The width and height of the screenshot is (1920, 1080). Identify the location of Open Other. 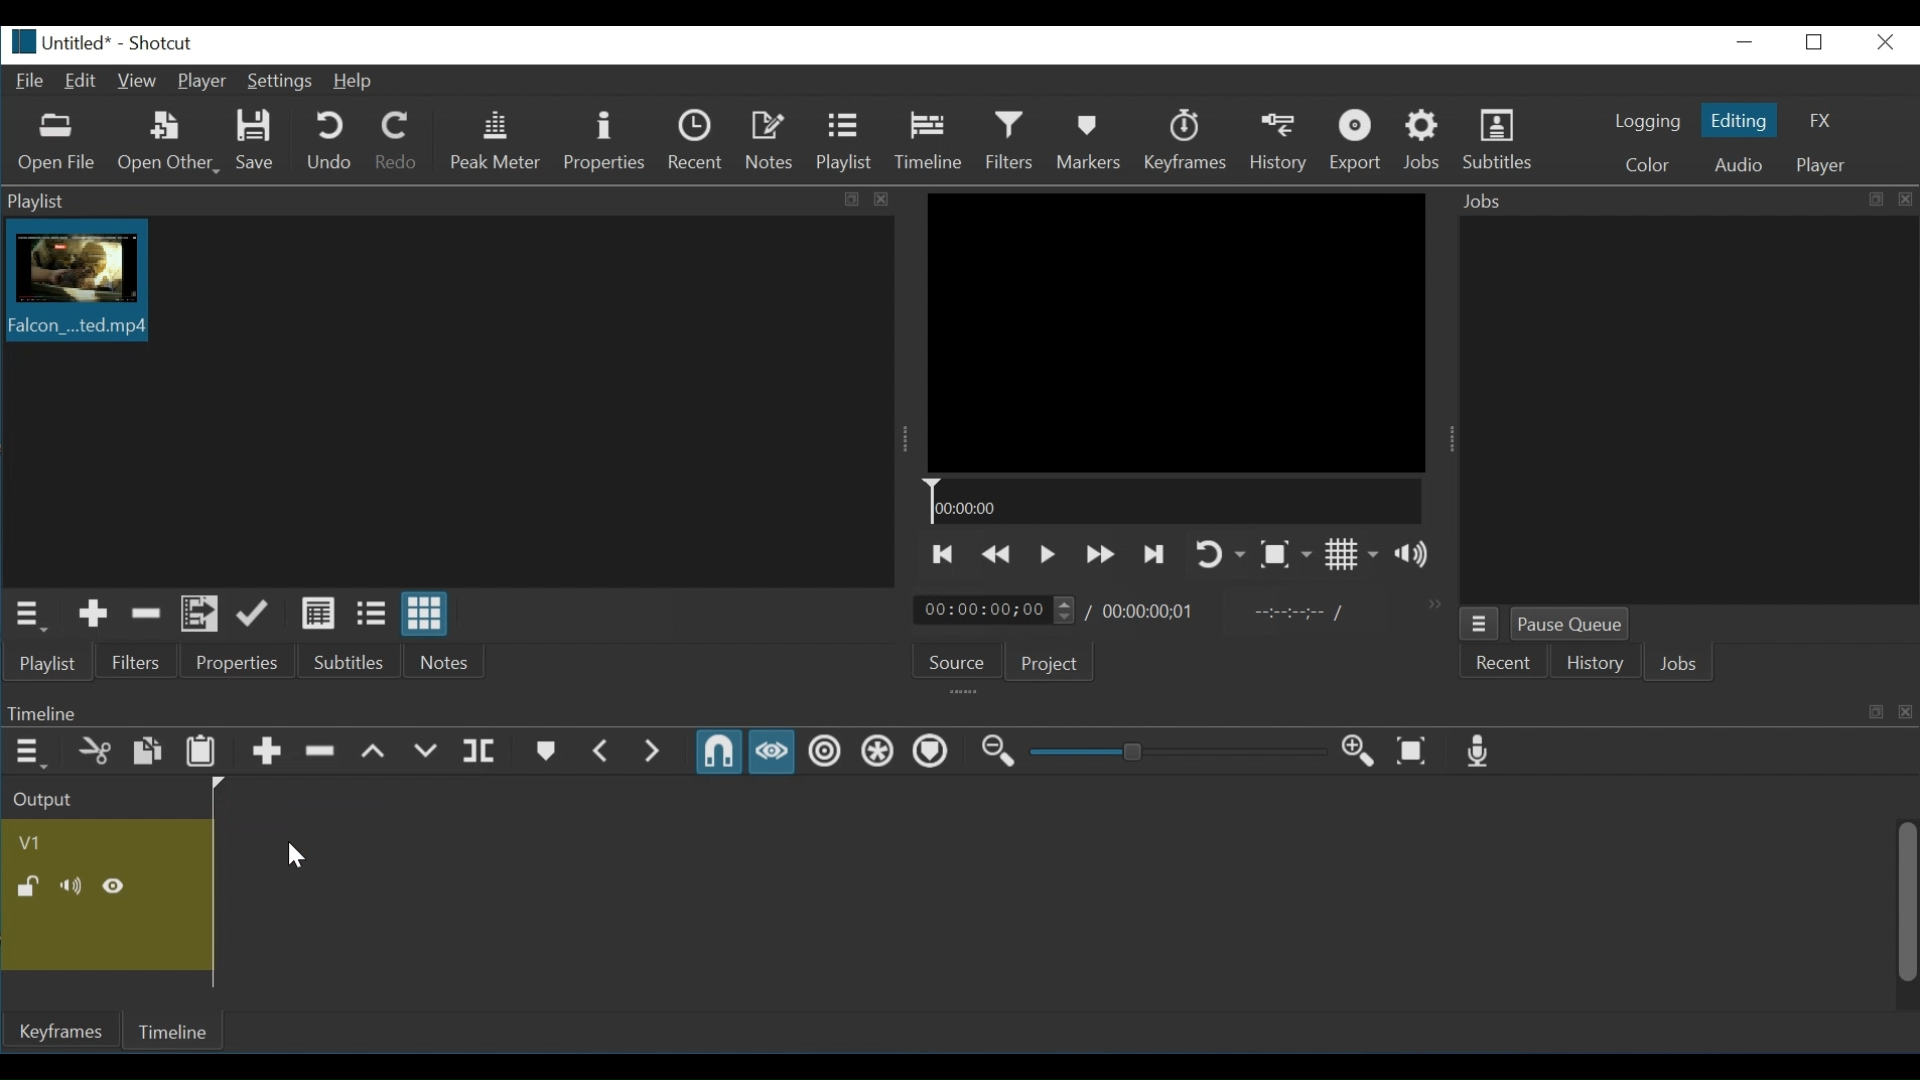
(170, 143).